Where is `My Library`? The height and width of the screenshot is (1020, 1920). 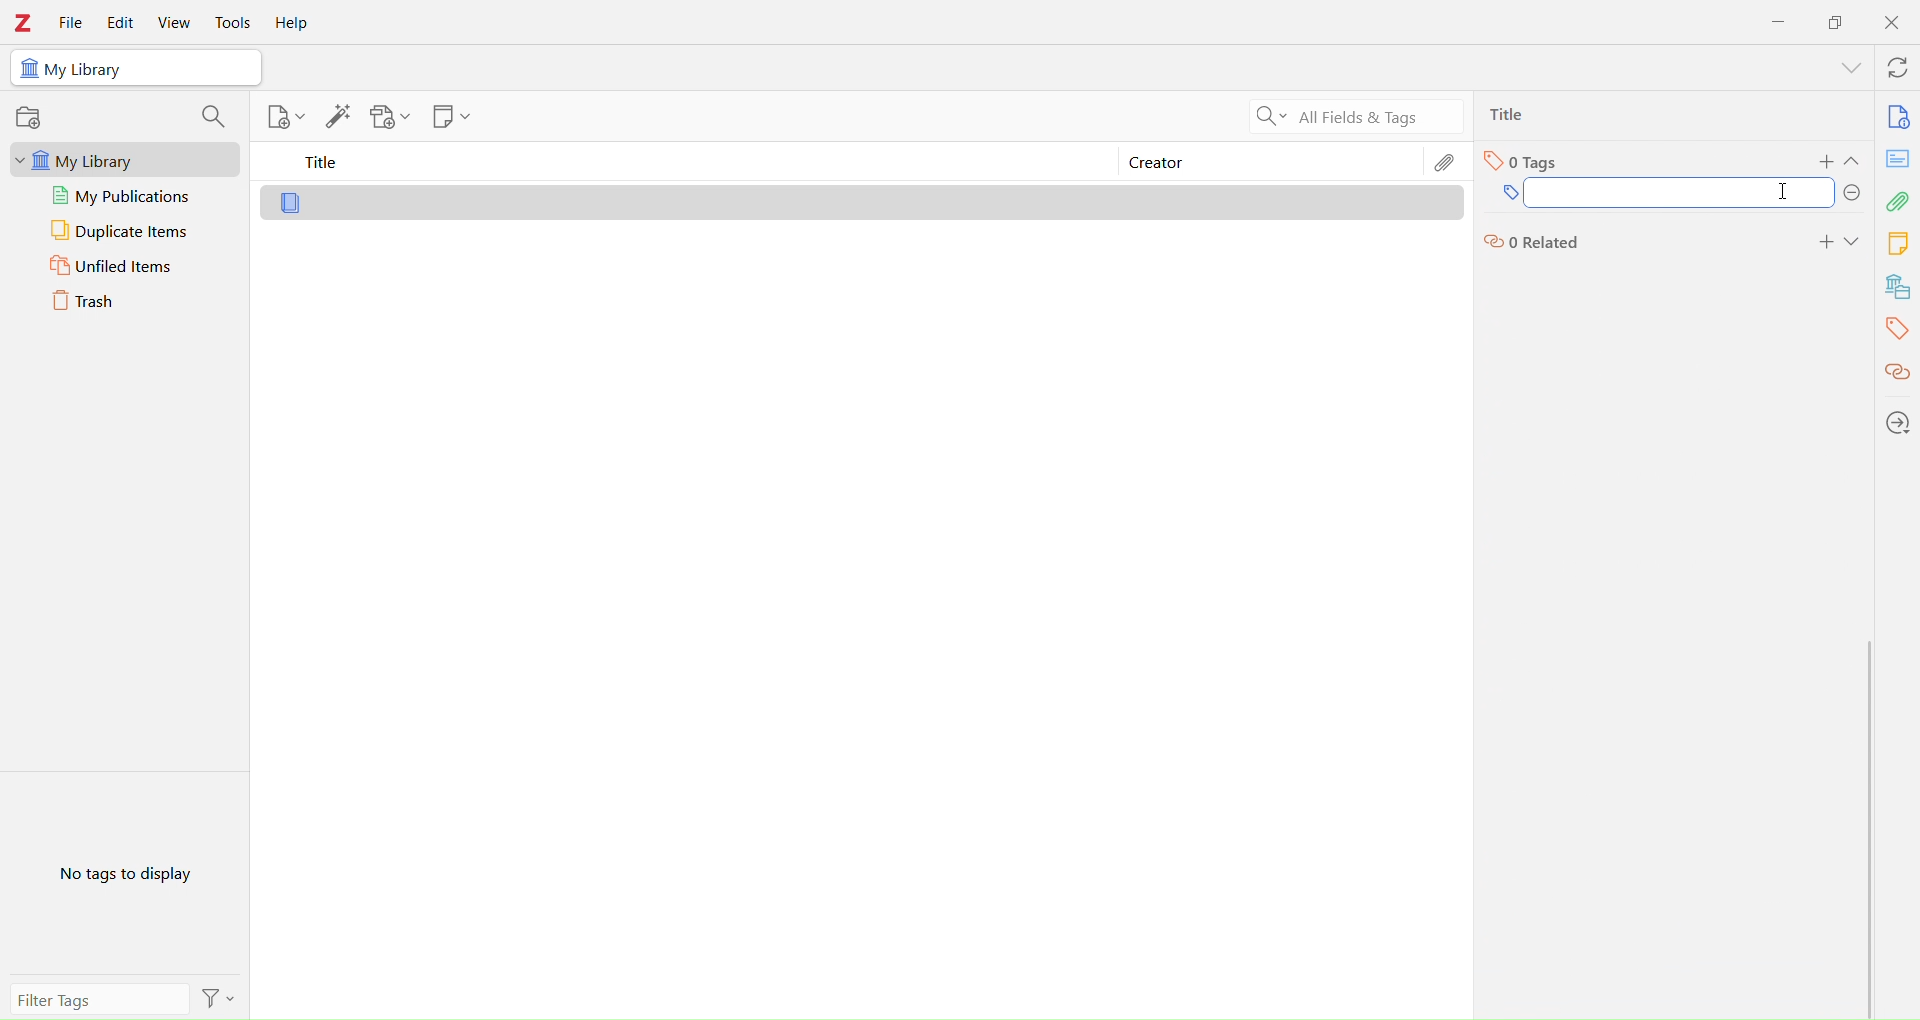 My Library is located at coordinates (124, 160).